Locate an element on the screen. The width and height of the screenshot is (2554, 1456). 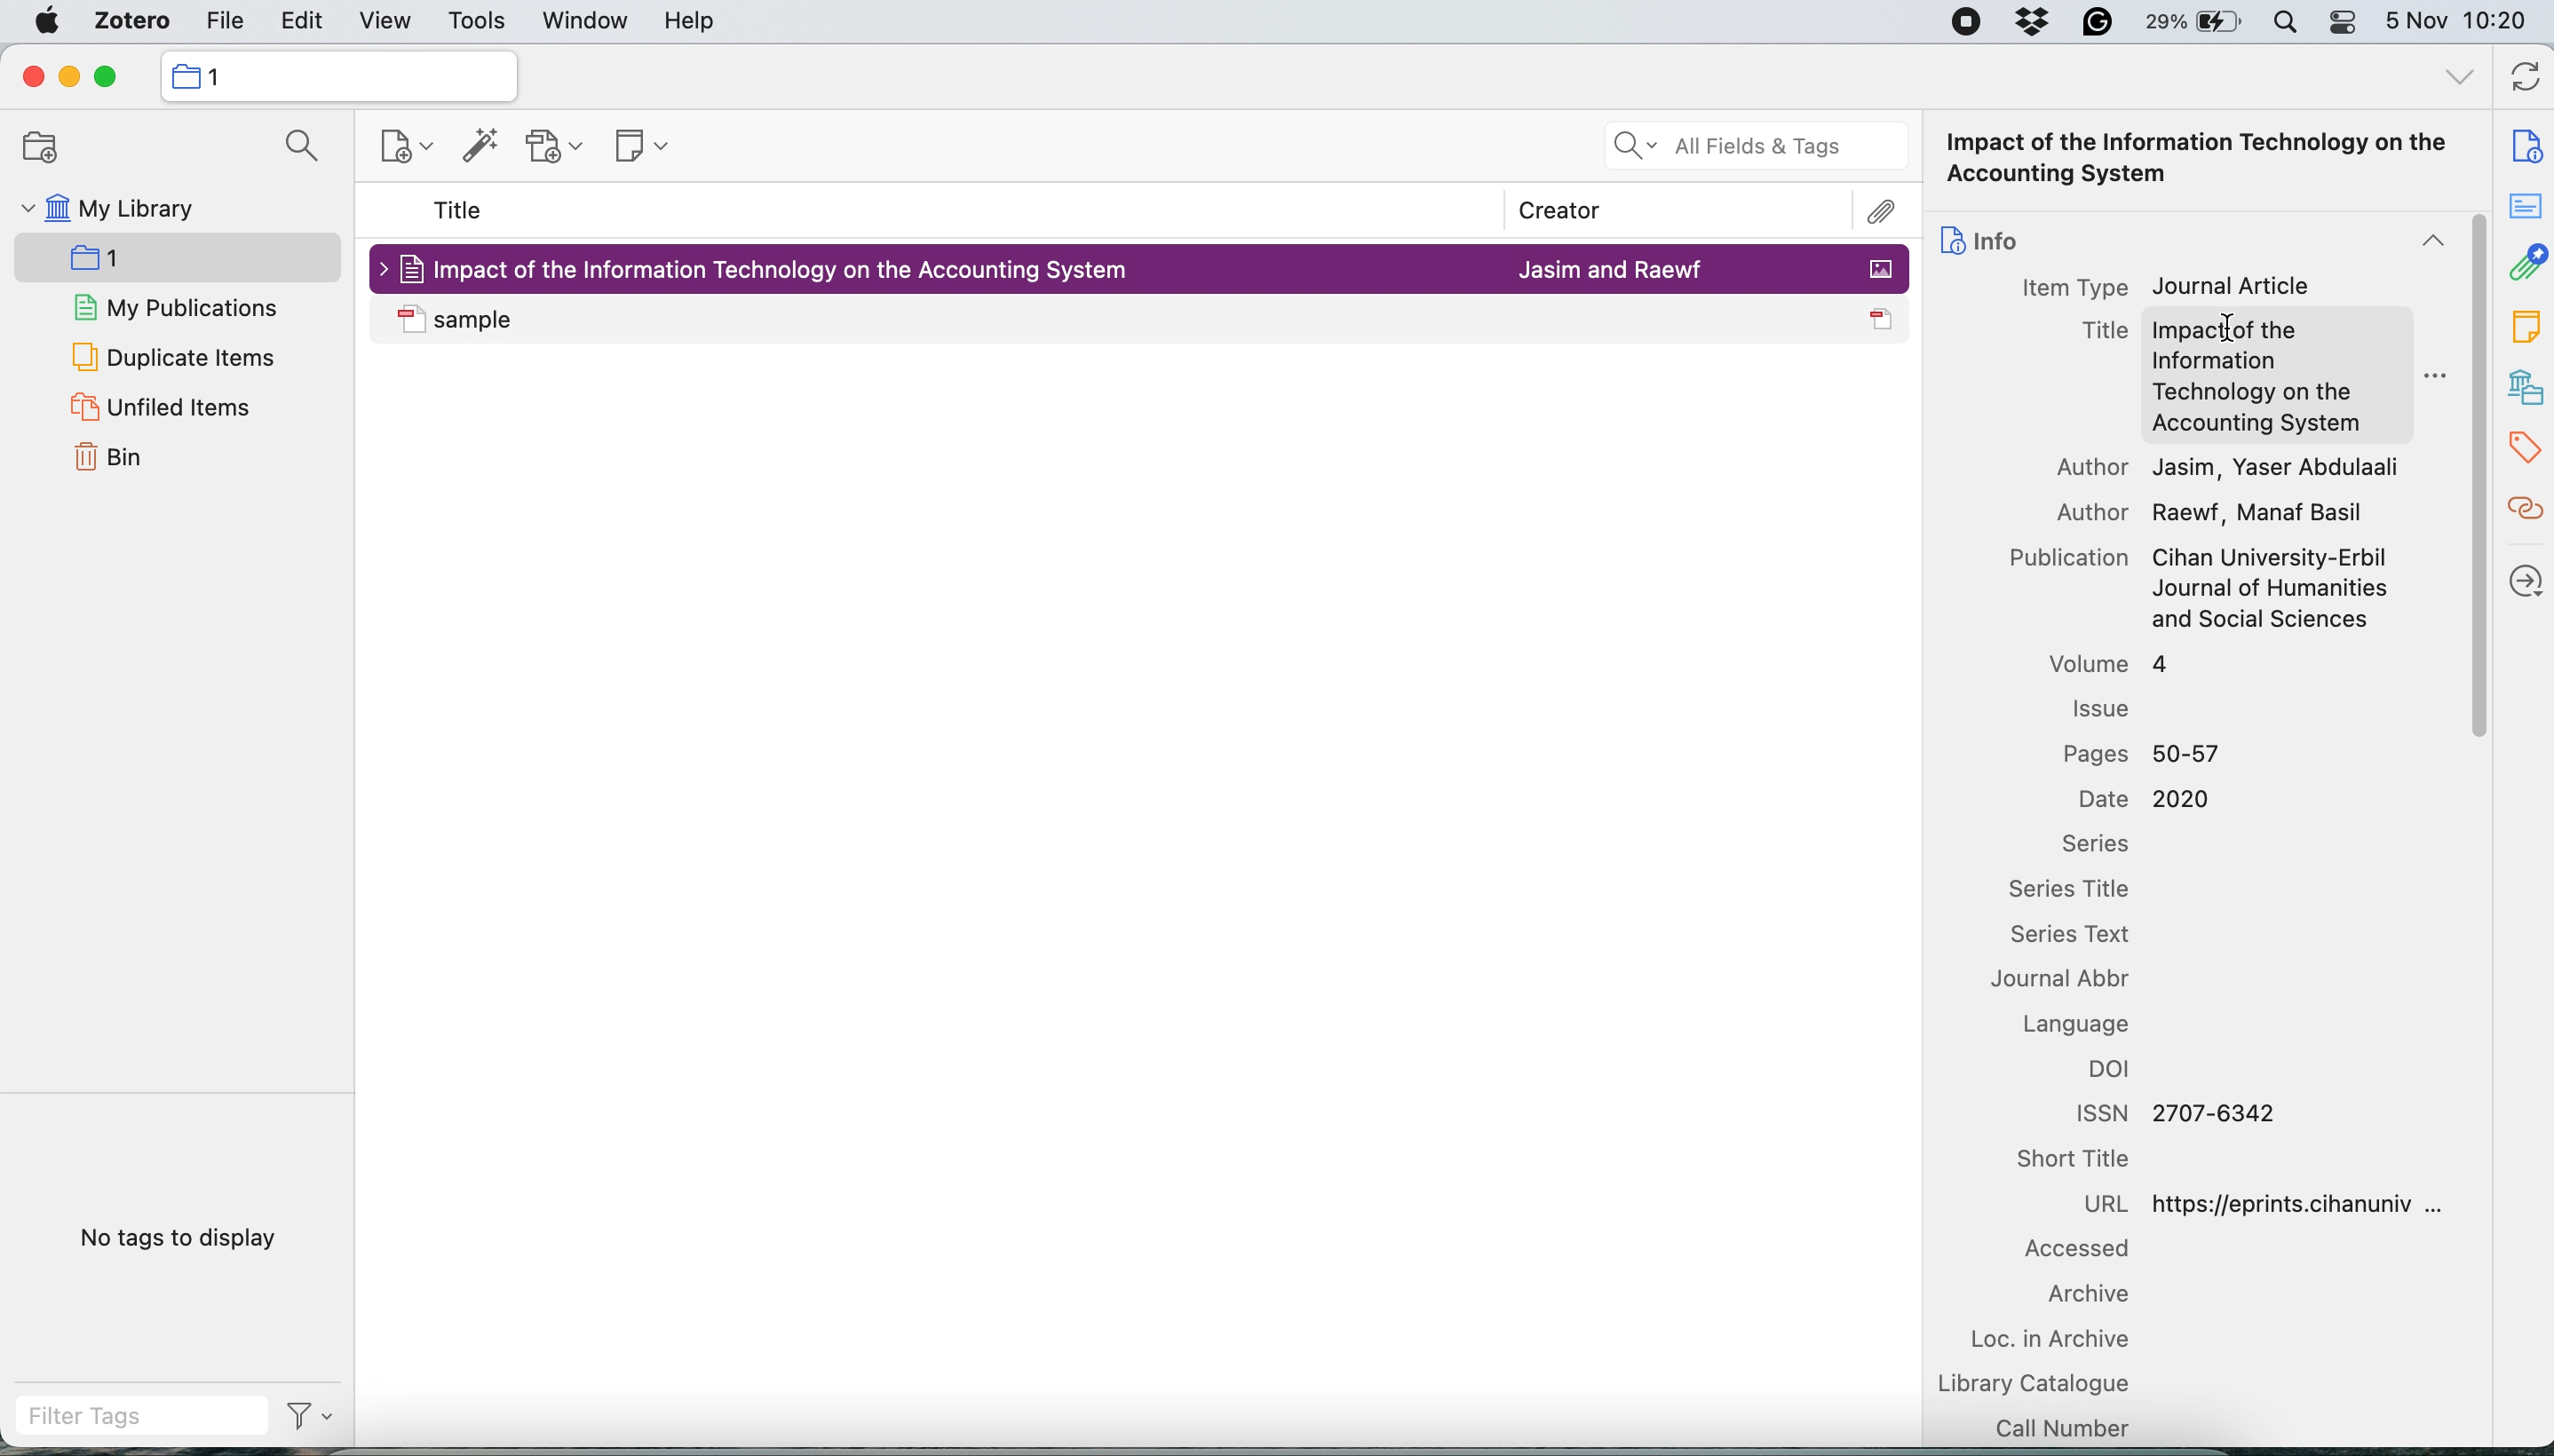
call number is located at coordinates (2068, 1427).